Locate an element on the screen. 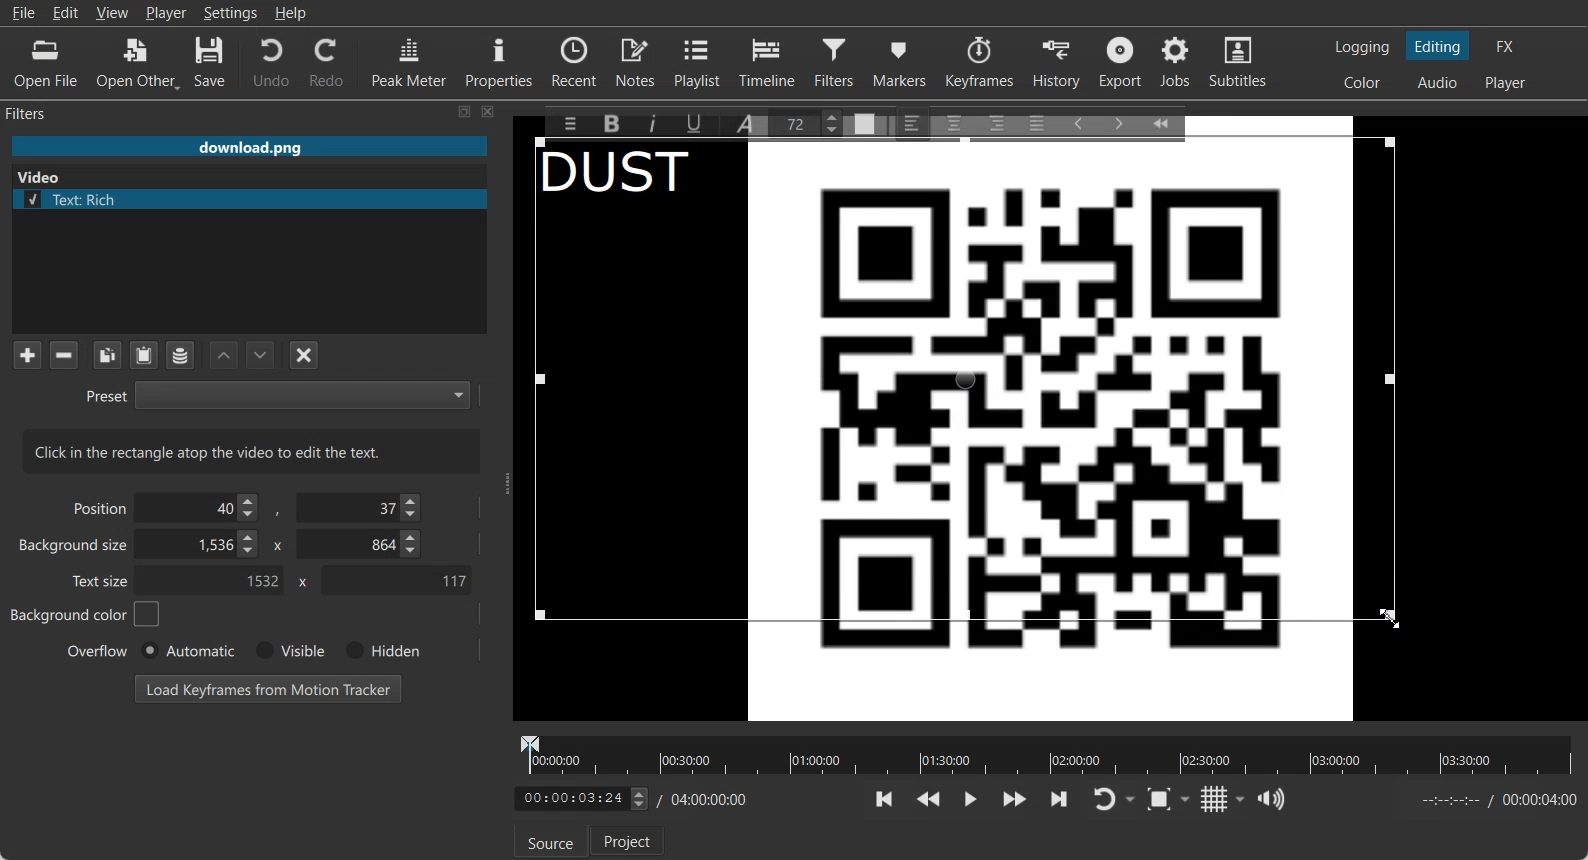 The width and height of the screenshot is (1588, 860). , is located at coordinates (279, 512).